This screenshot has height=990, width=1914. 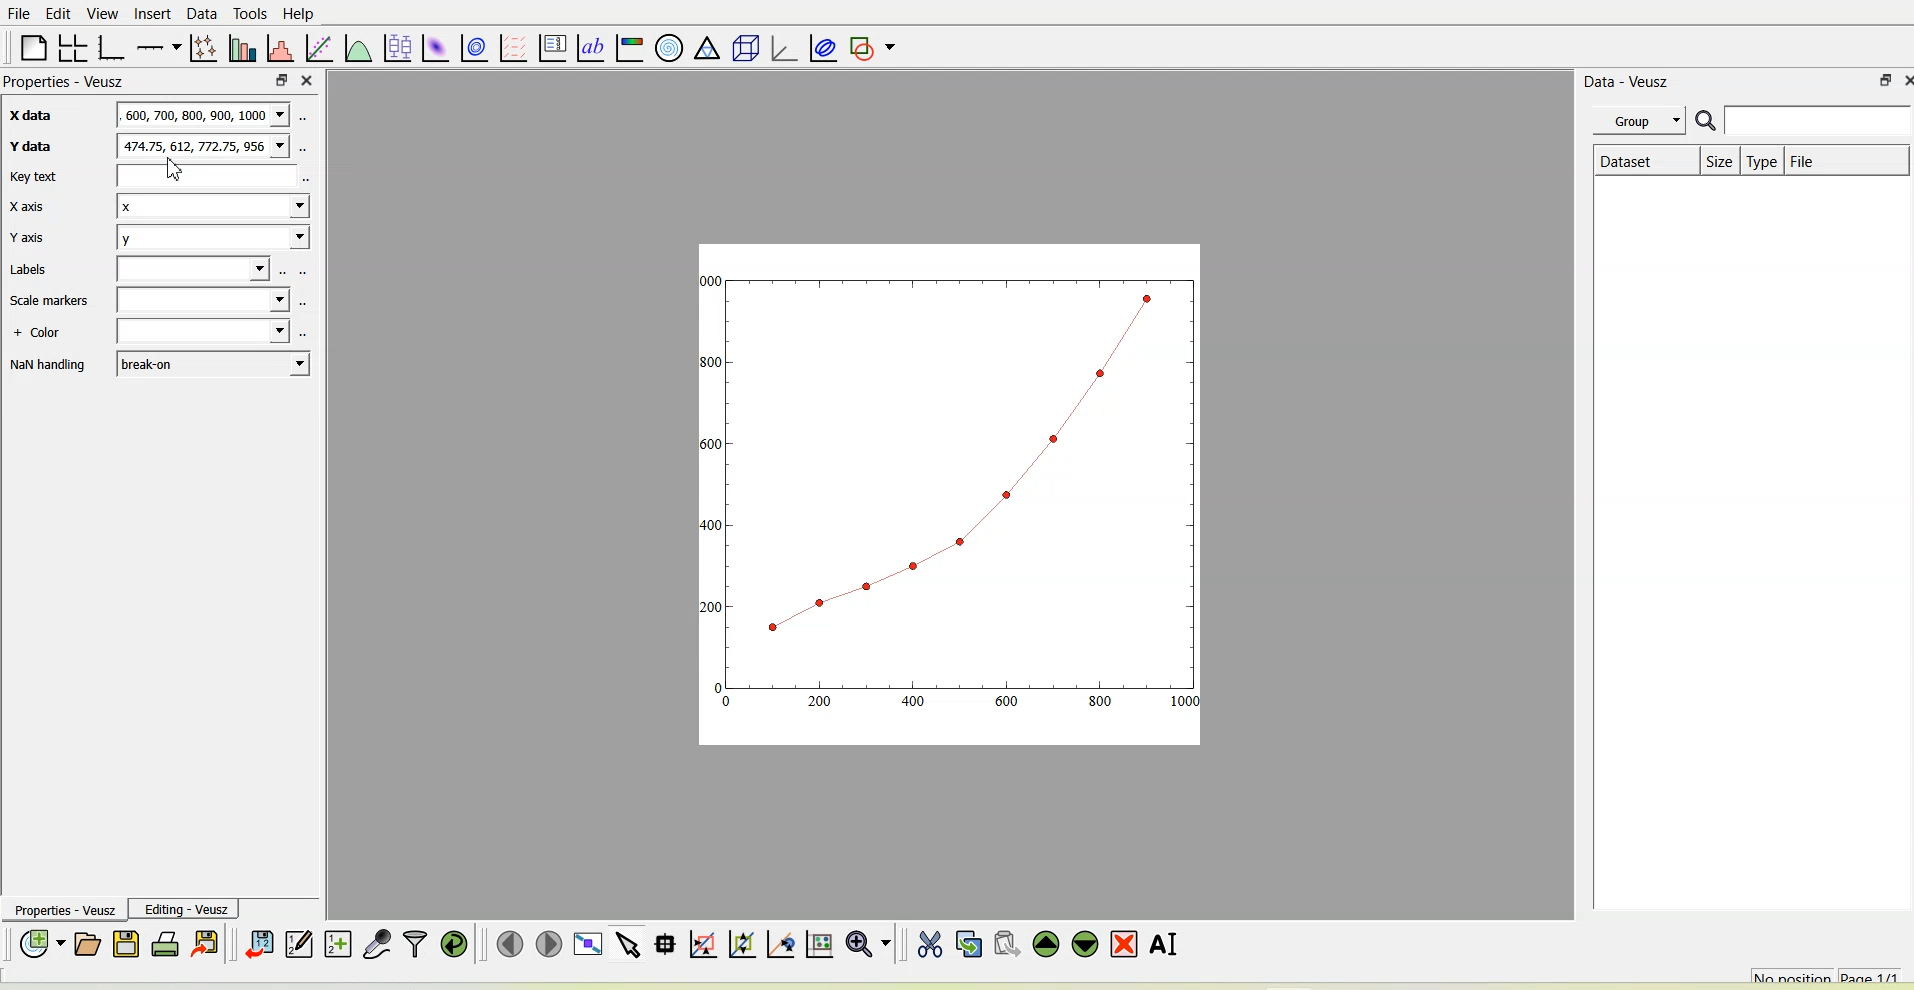 What do you see at coordinates (338, 944) in the screenshot?
I see `Create new datasets using ranges, parametrically or as functions of existing datasets` at bounding box center [338, 944].